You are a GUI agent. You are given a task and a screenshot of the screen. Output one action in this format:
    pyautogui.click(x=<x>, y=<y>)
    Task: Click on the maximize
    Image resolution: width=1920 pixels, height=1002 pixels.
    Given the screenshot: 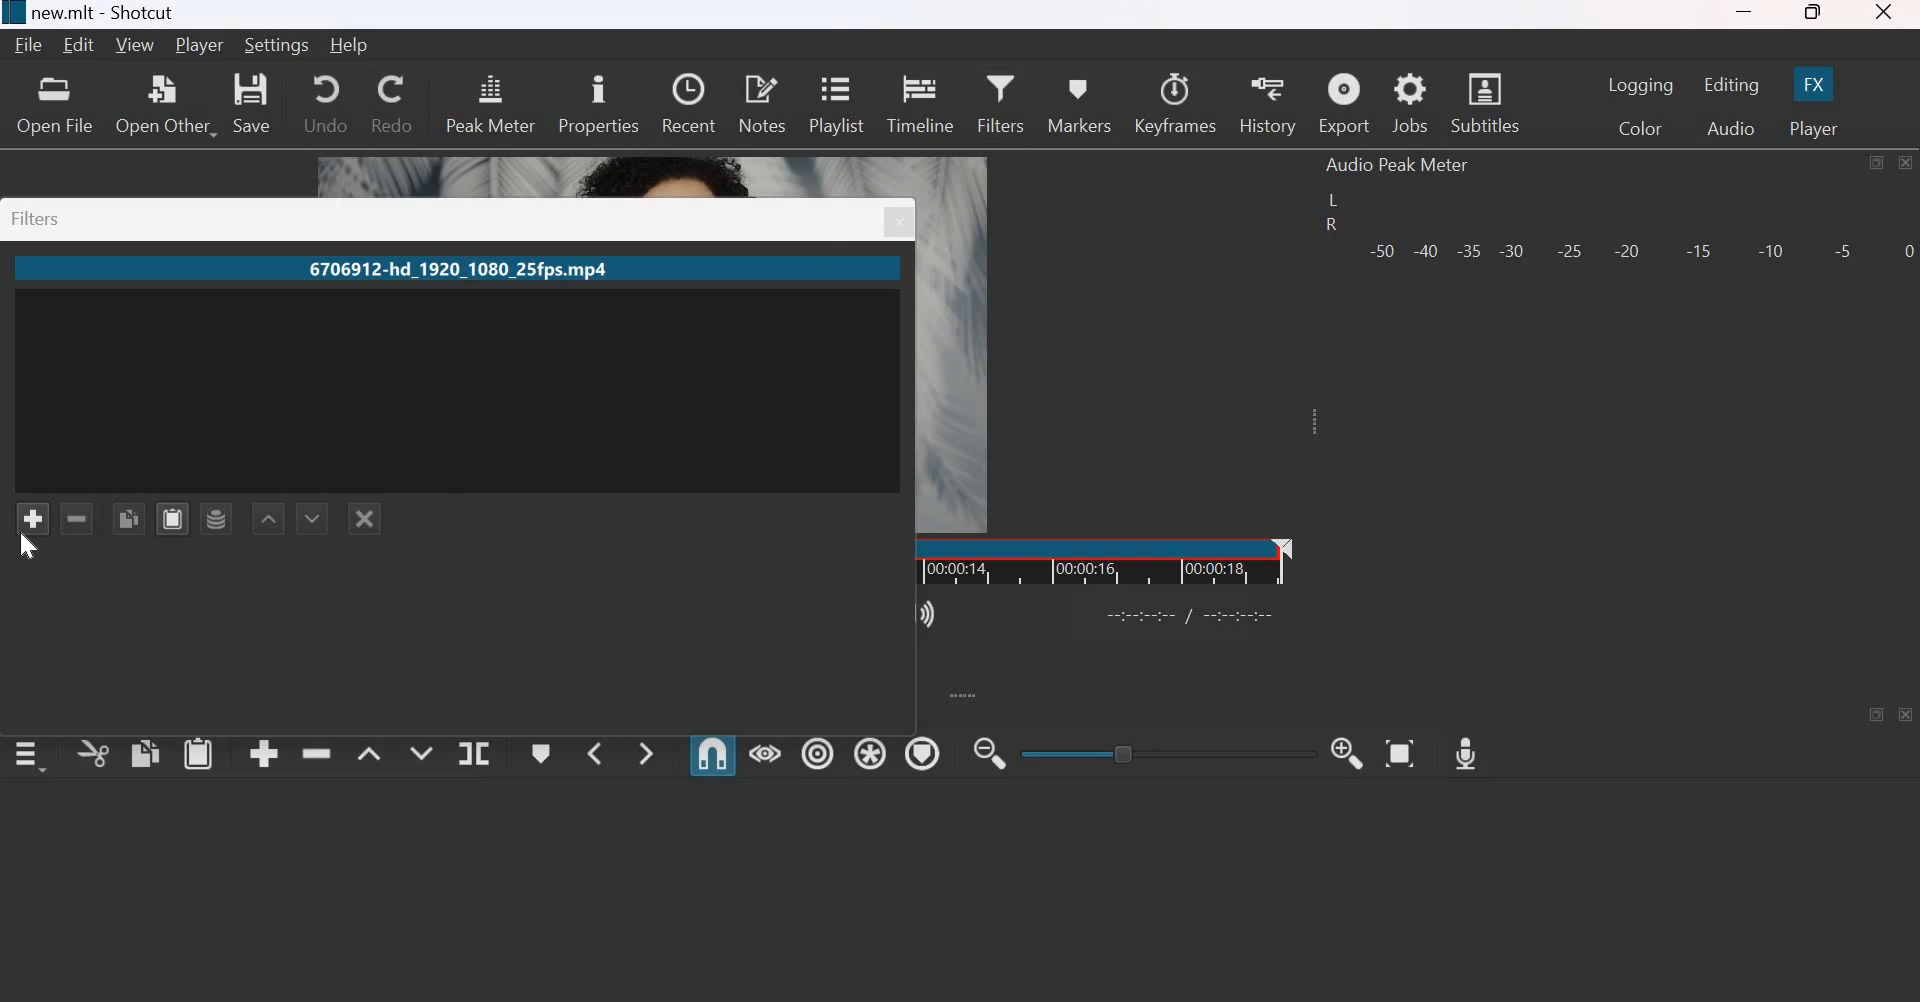 What is the action you would take?
    pyautogui.click(x=1875, y=163)
    